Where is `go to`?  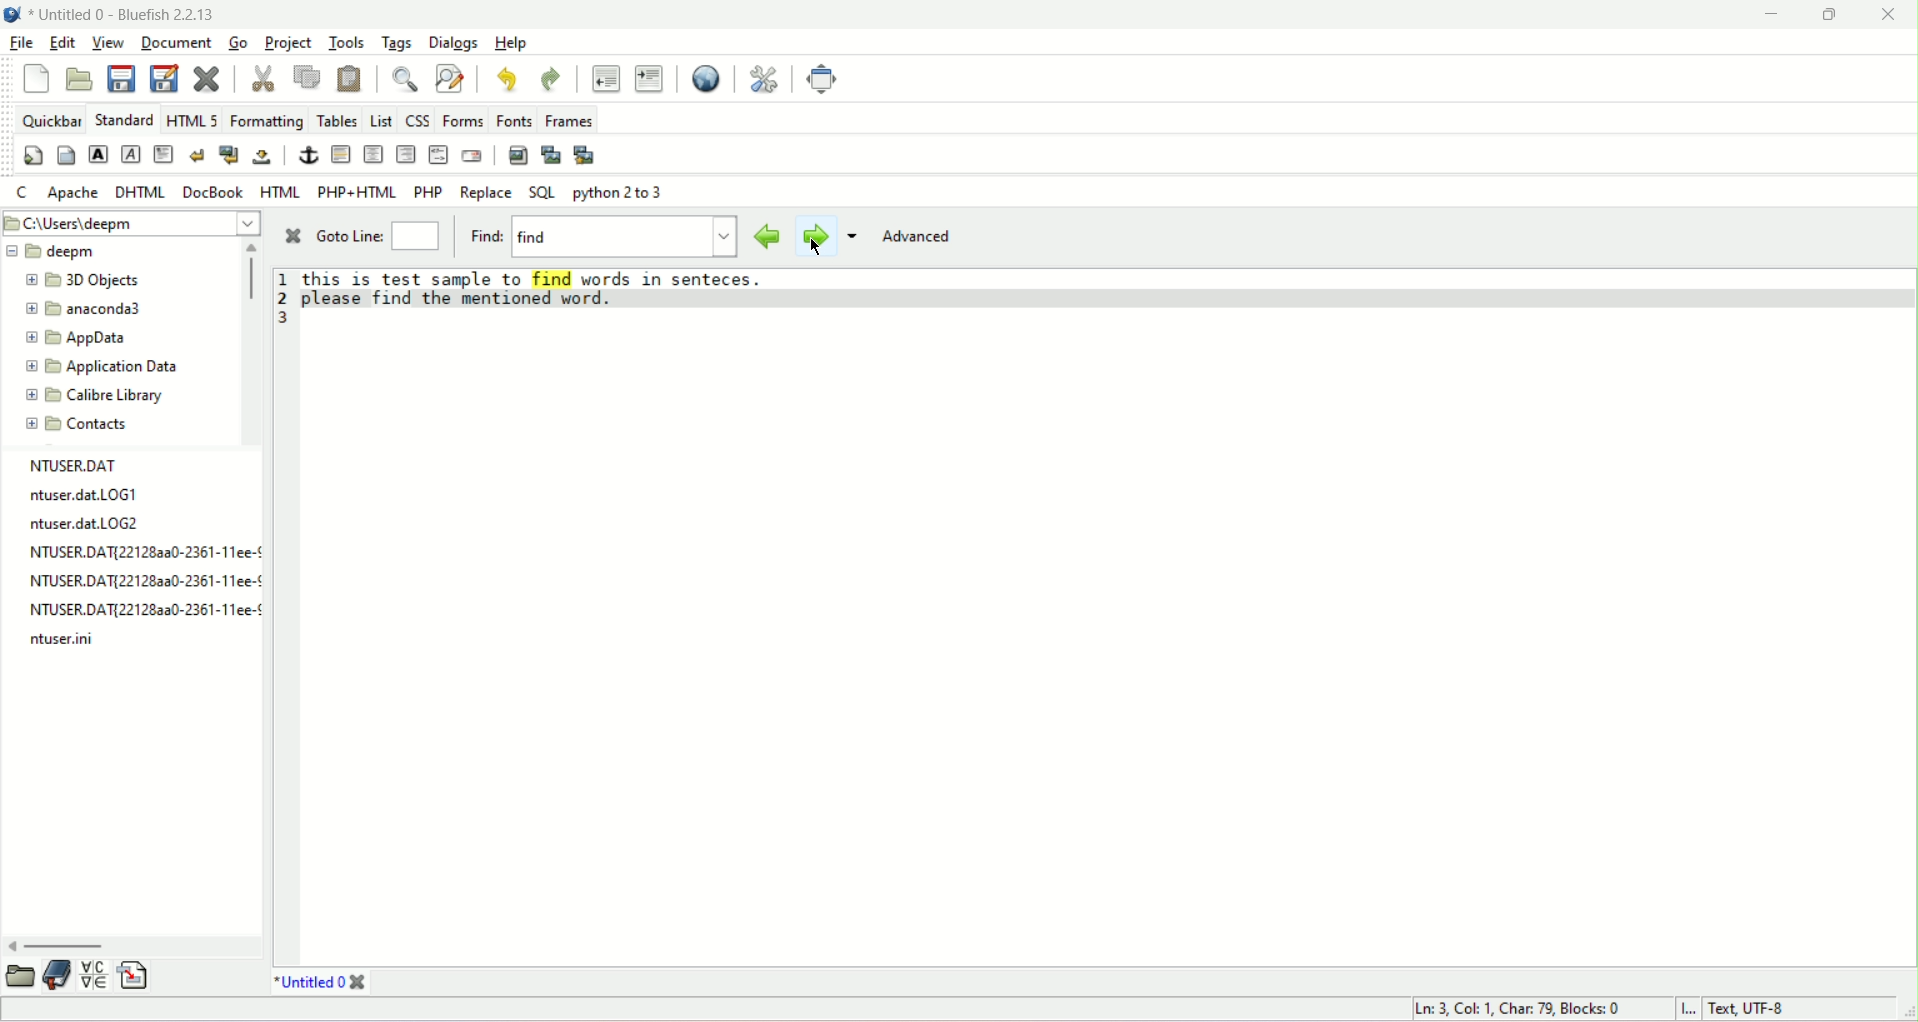
go to is located at coordinates (349, 235).